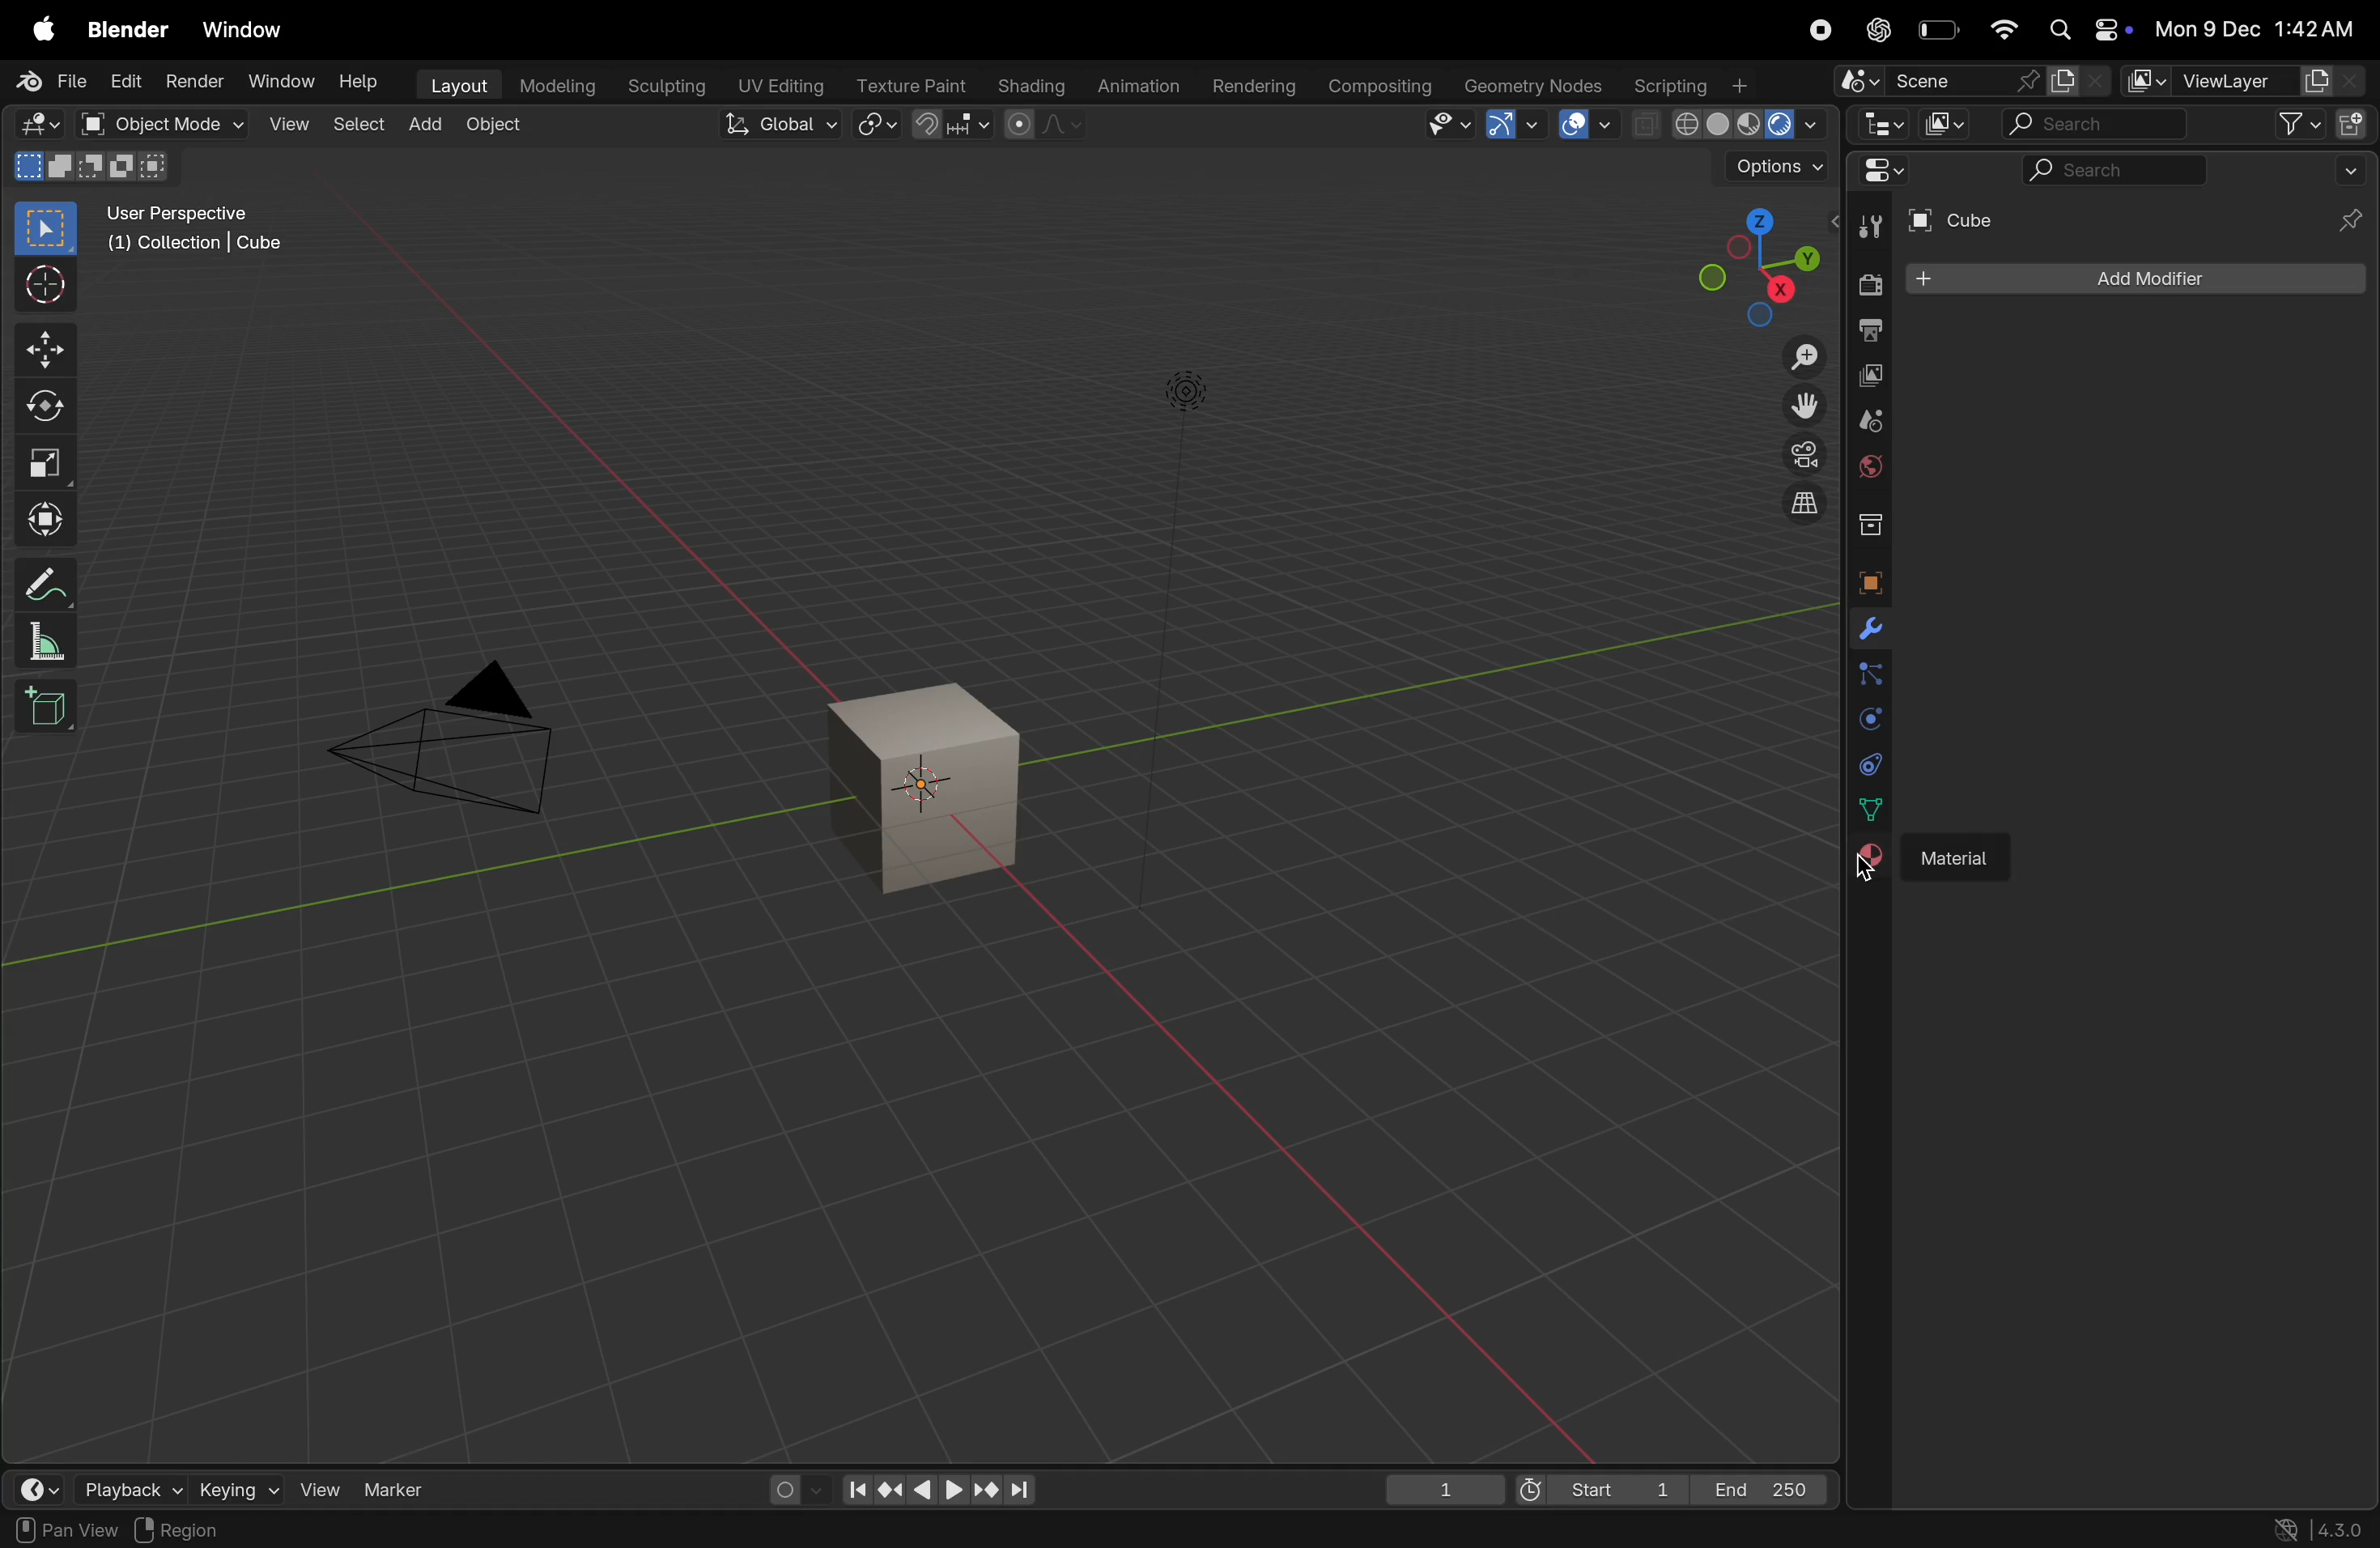 This screenshot has width=2380, height=1548. What do you see at coordinates (1589, 125) in the screenshot?
I see `show overlays` at bounding box center [1589, 125].